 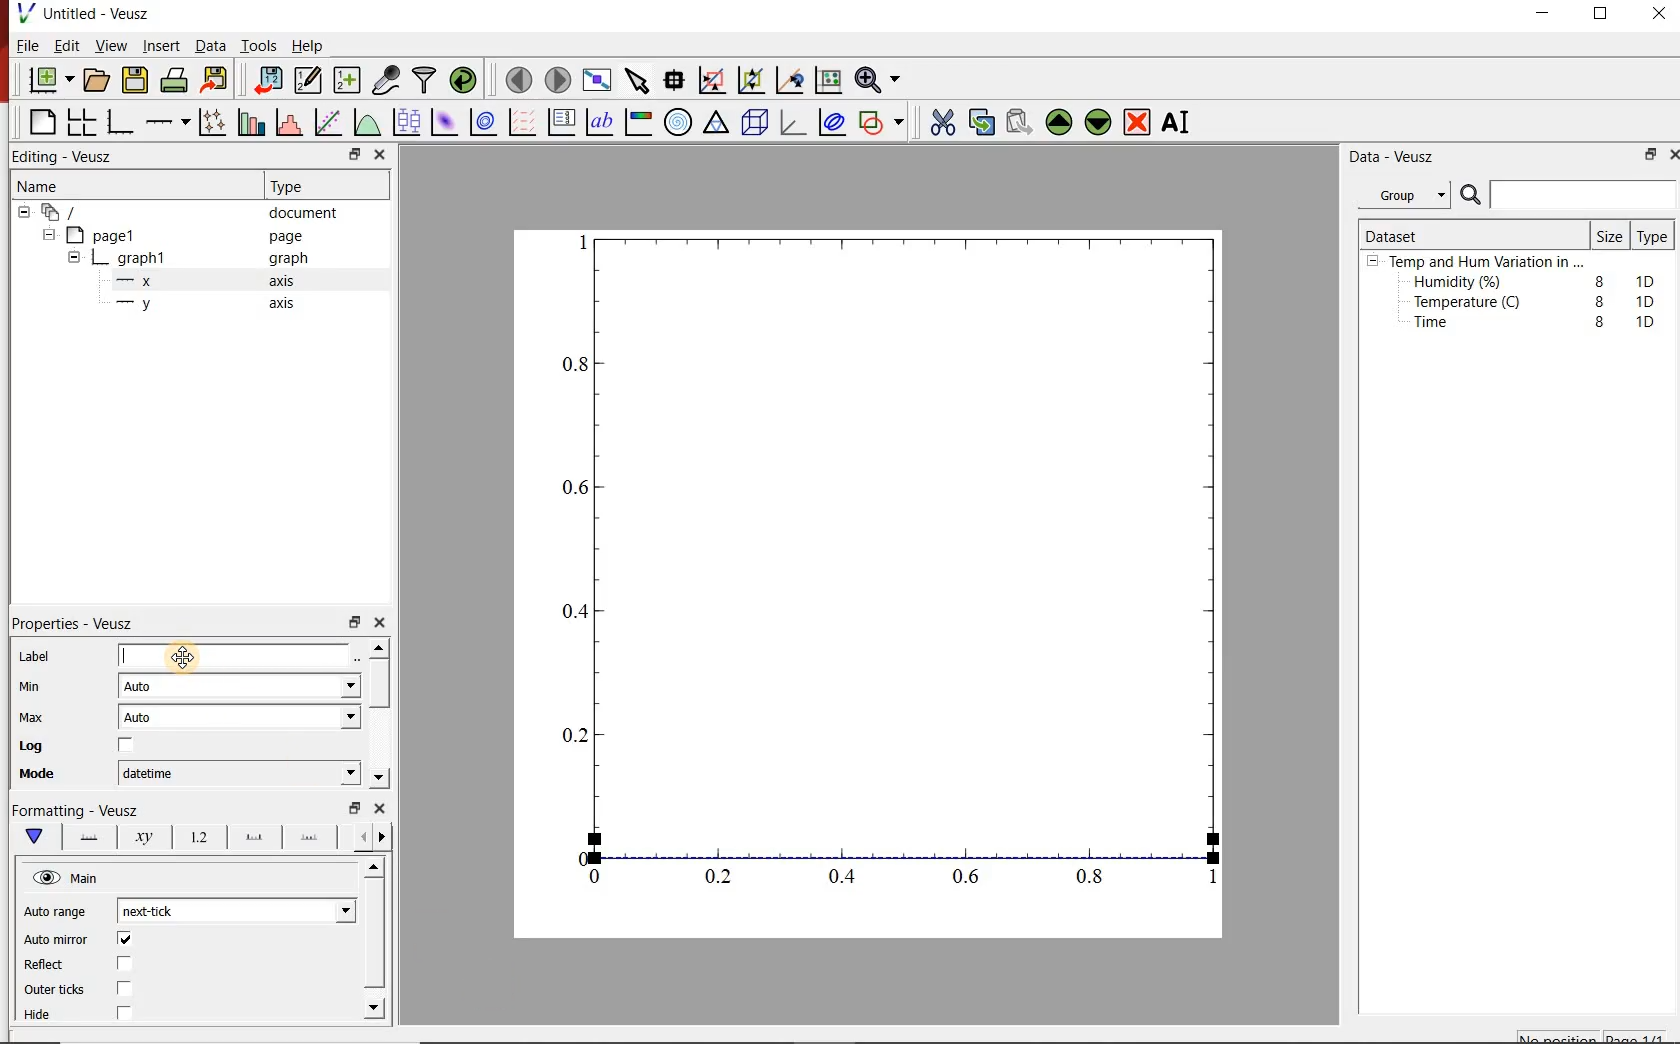 What do you see at coordinates (290, 237) in the screenshot?
I see `page` at bounding box center [290, 237].